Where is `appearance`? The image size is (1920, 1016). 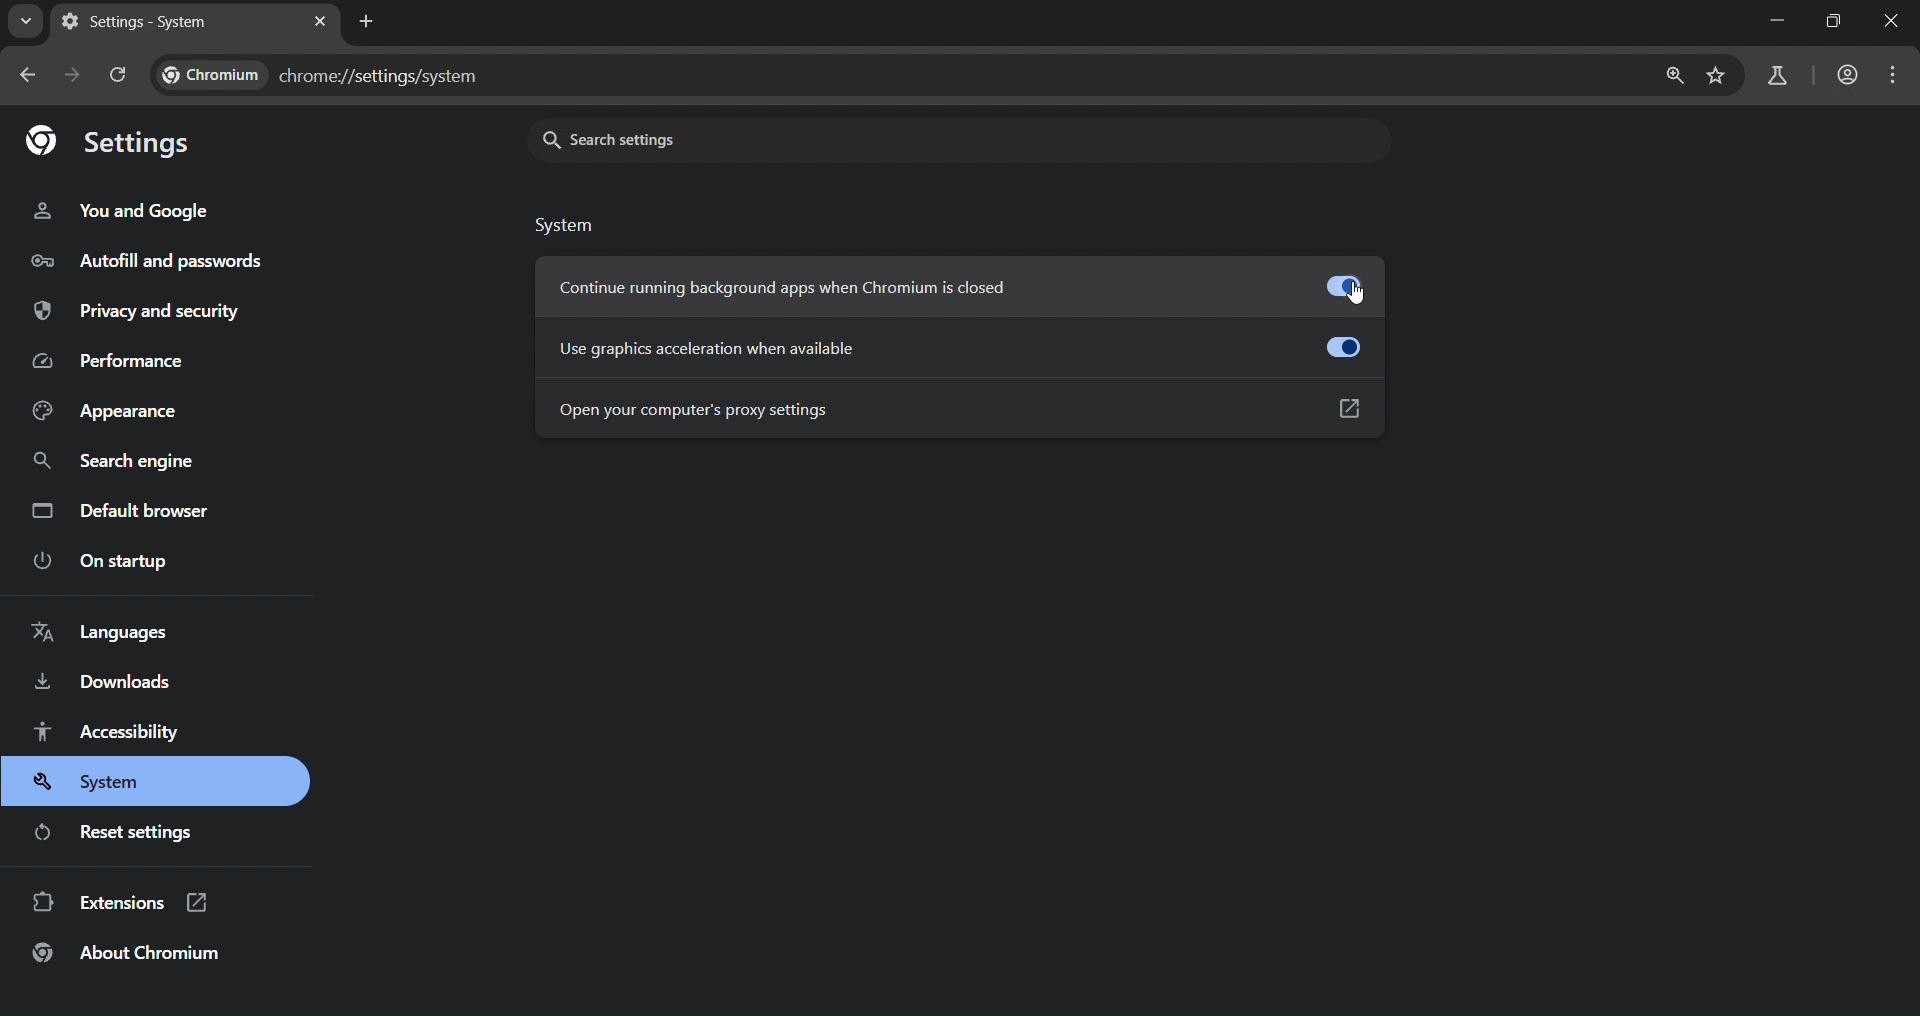
appearance is located at coordinates (112, 406).